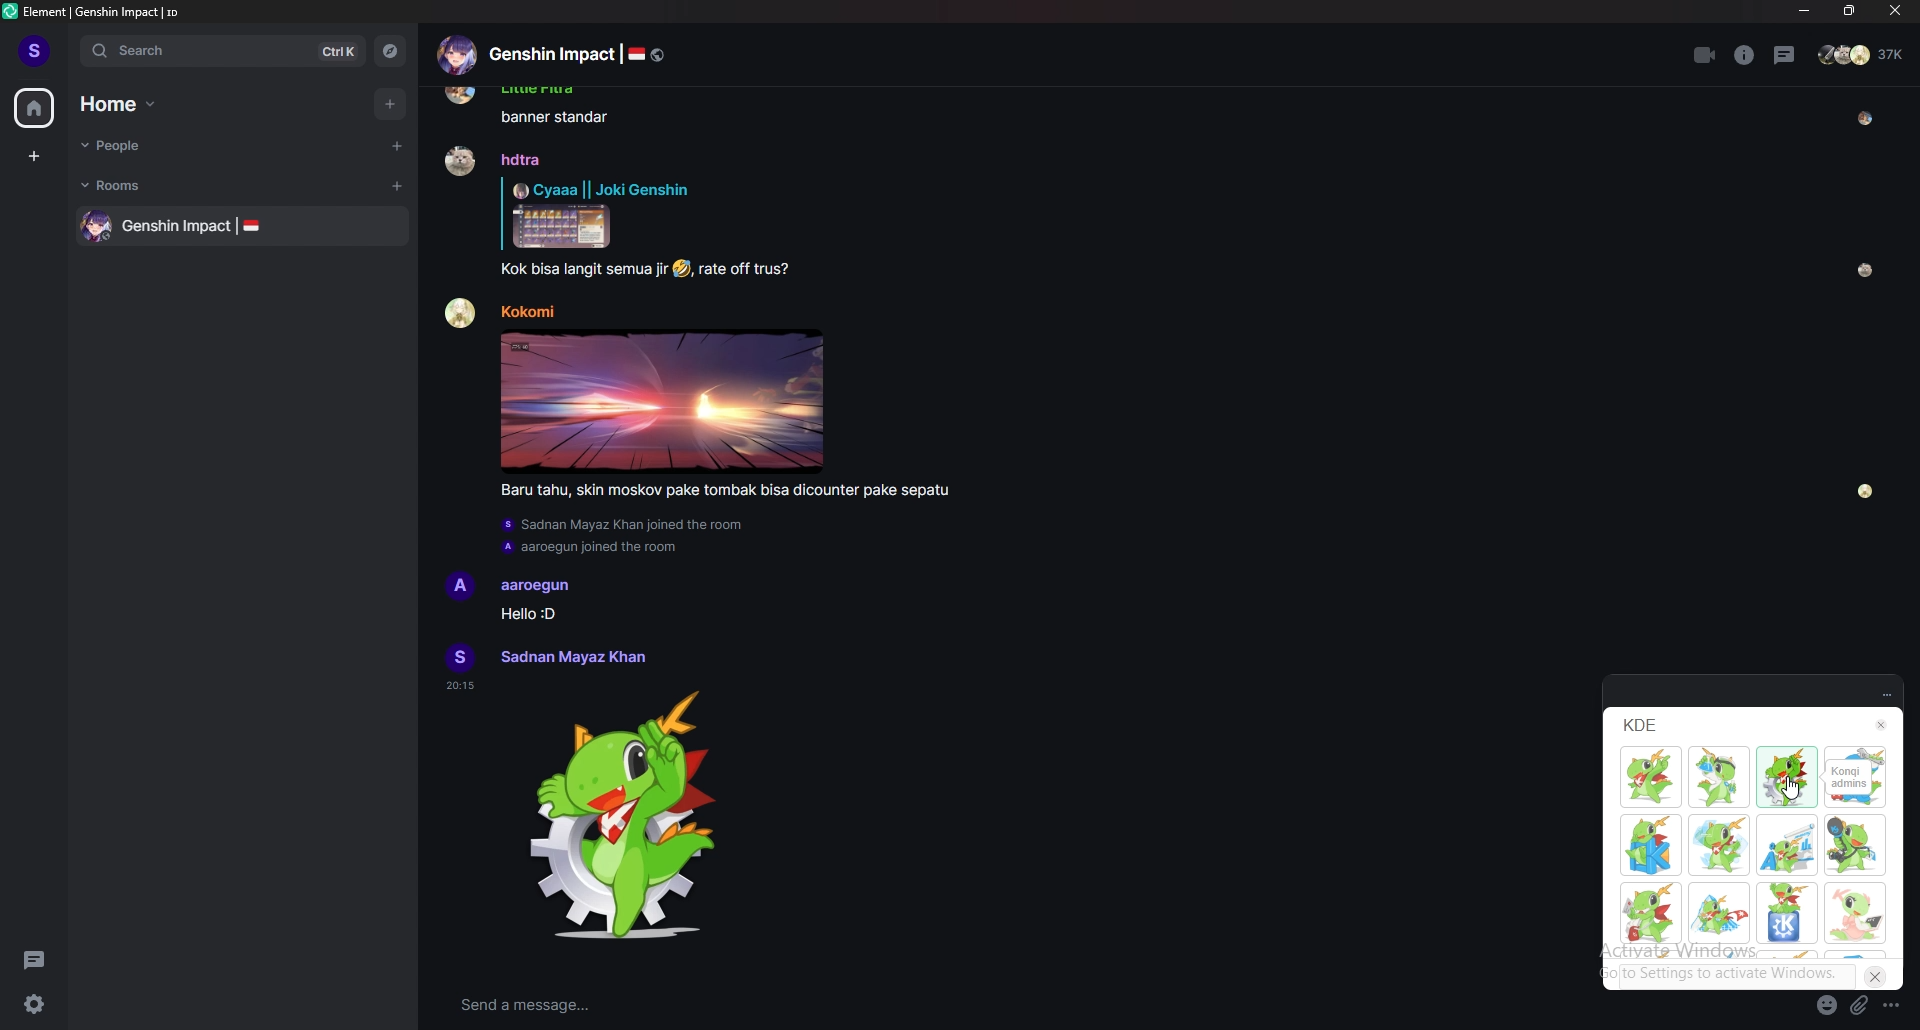  What do you see at coordinates (460, 586) in the screenshot?
I see `Profile picture` at bounding box center [460, 586].